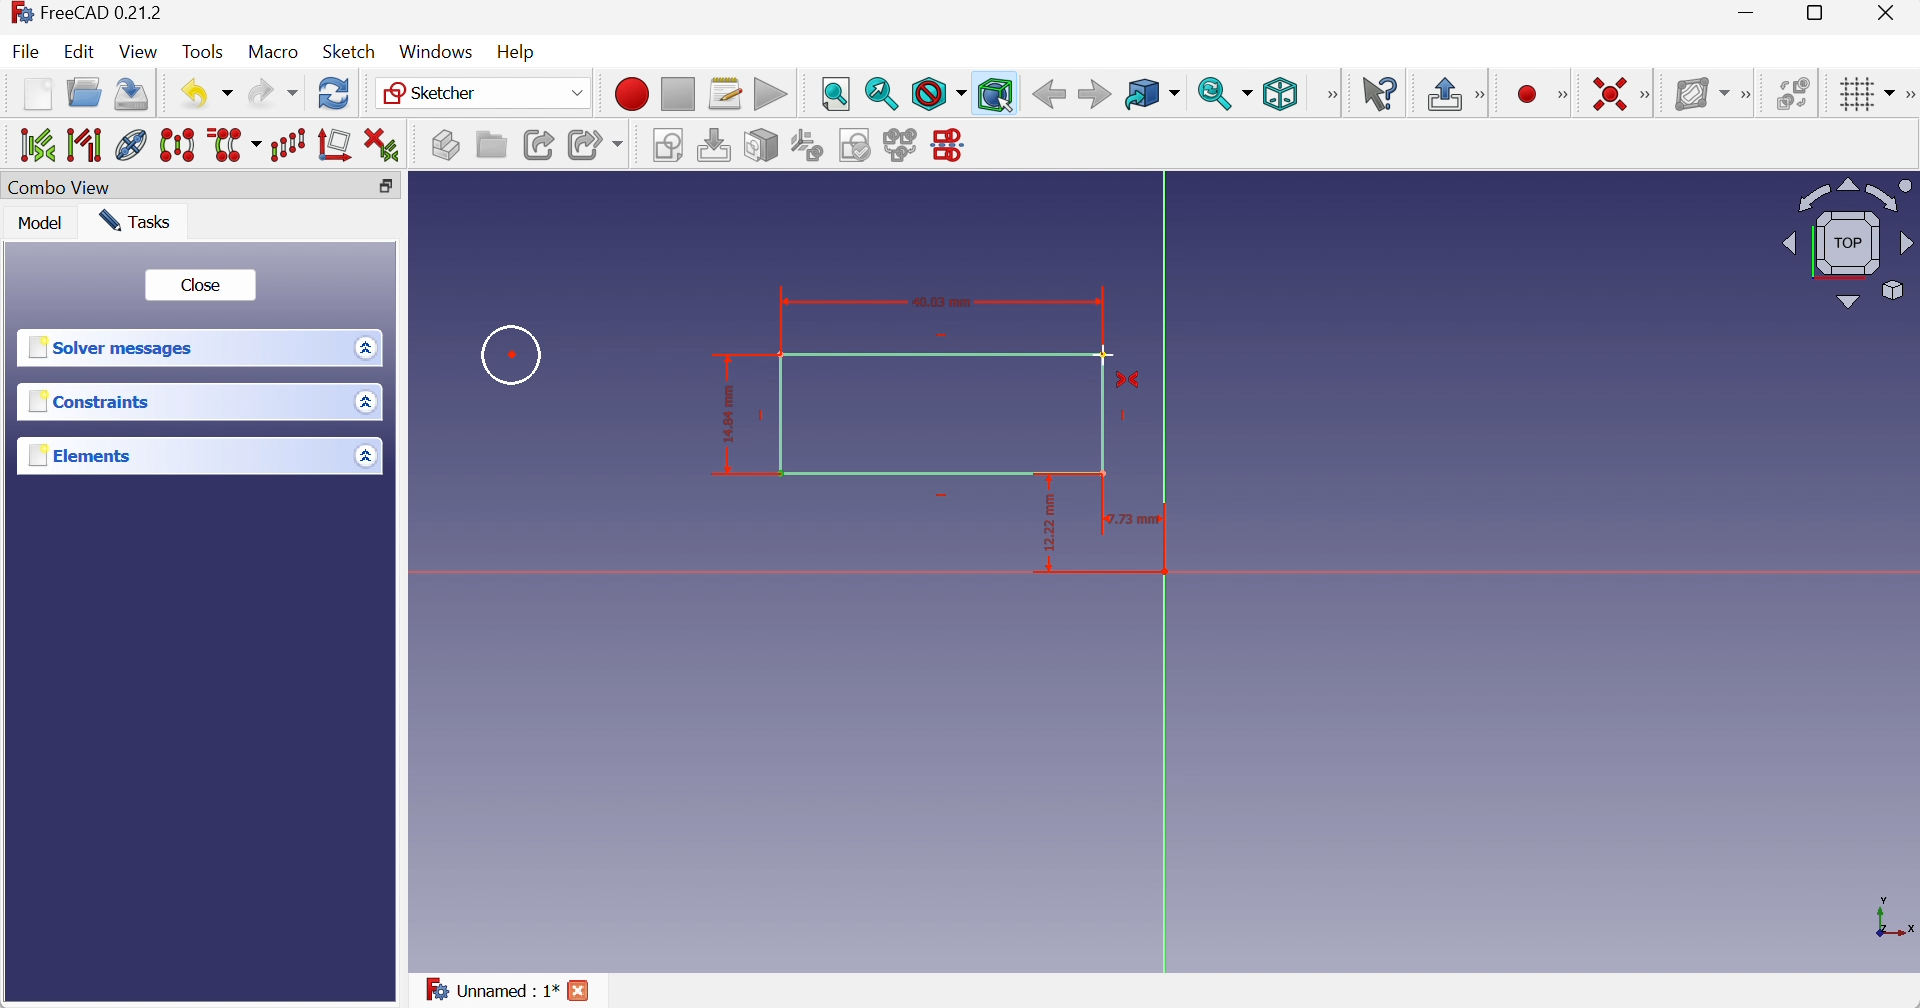 The image size is (1920, 1008). What do you see at coordinates (939, 94) in the screenshot?
I see `Draw style` at bounding box center [939, 94].